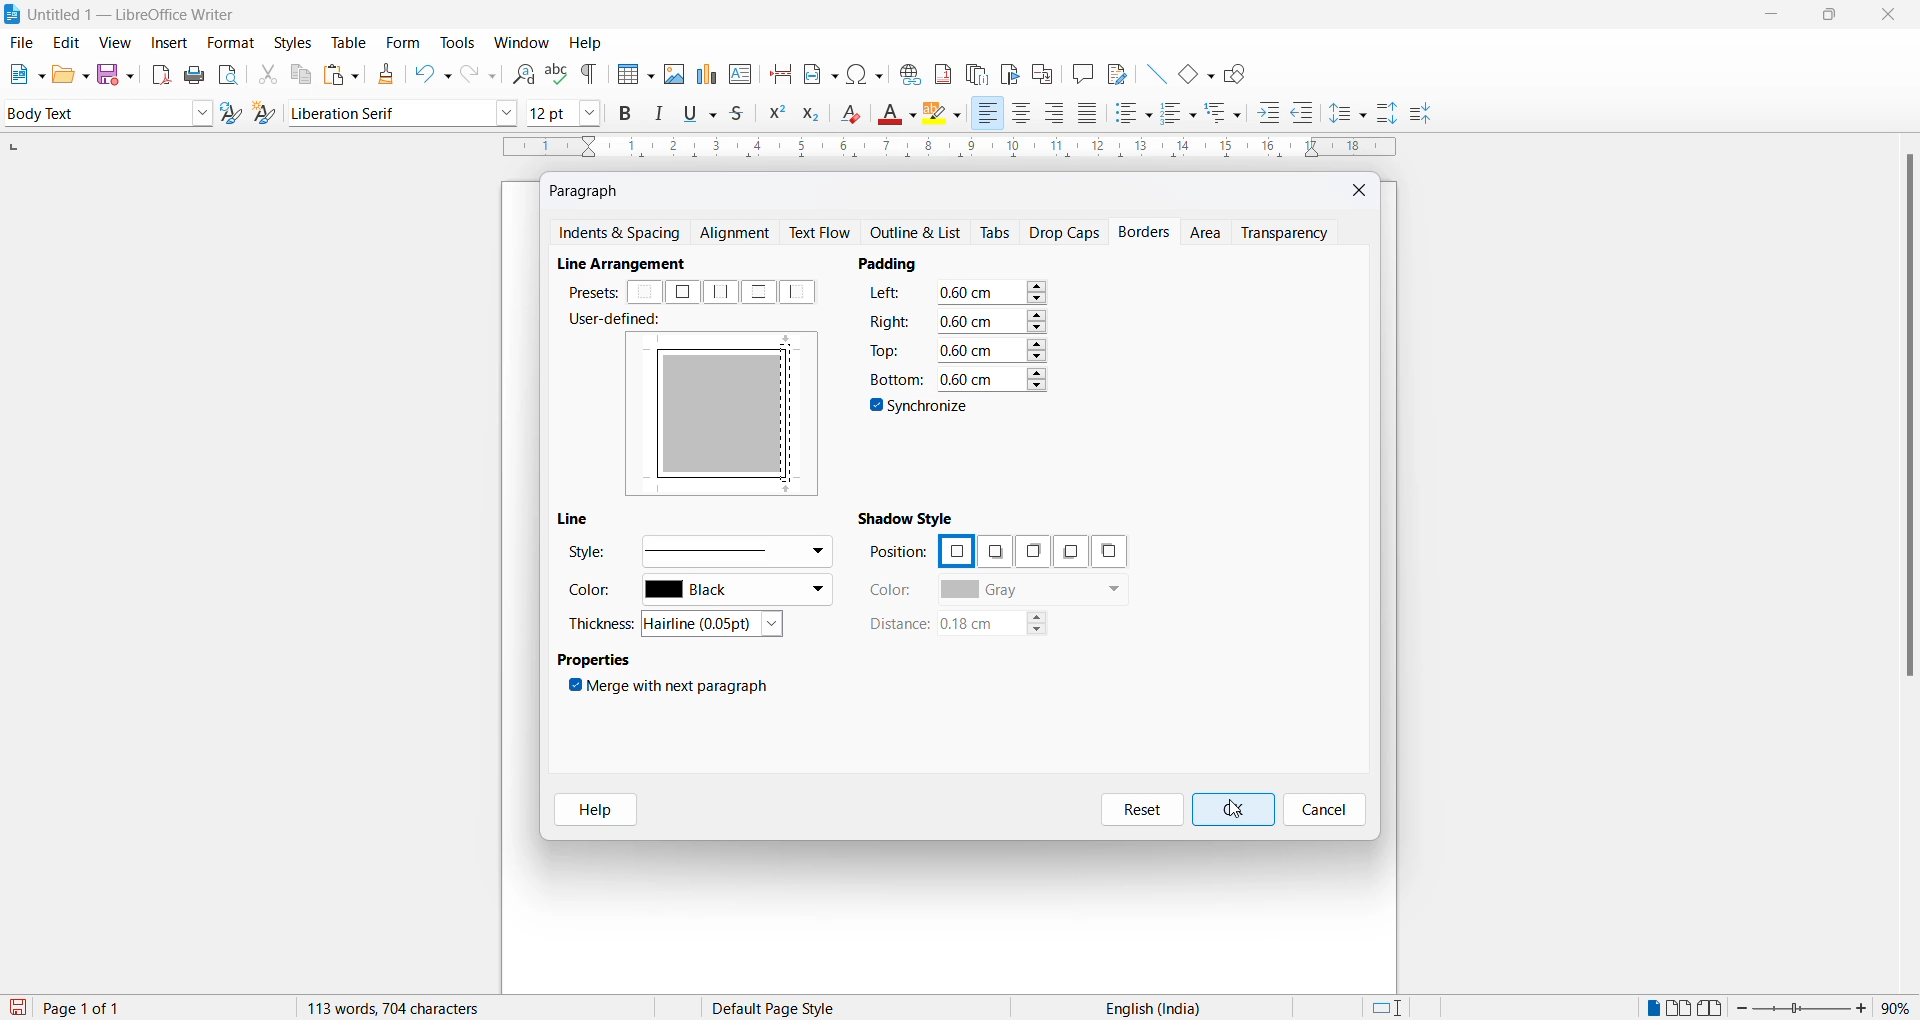 Image resolution: width=1920 pixels, height=1020 pixels. I want to click on increase indent, so click(1275, 114).